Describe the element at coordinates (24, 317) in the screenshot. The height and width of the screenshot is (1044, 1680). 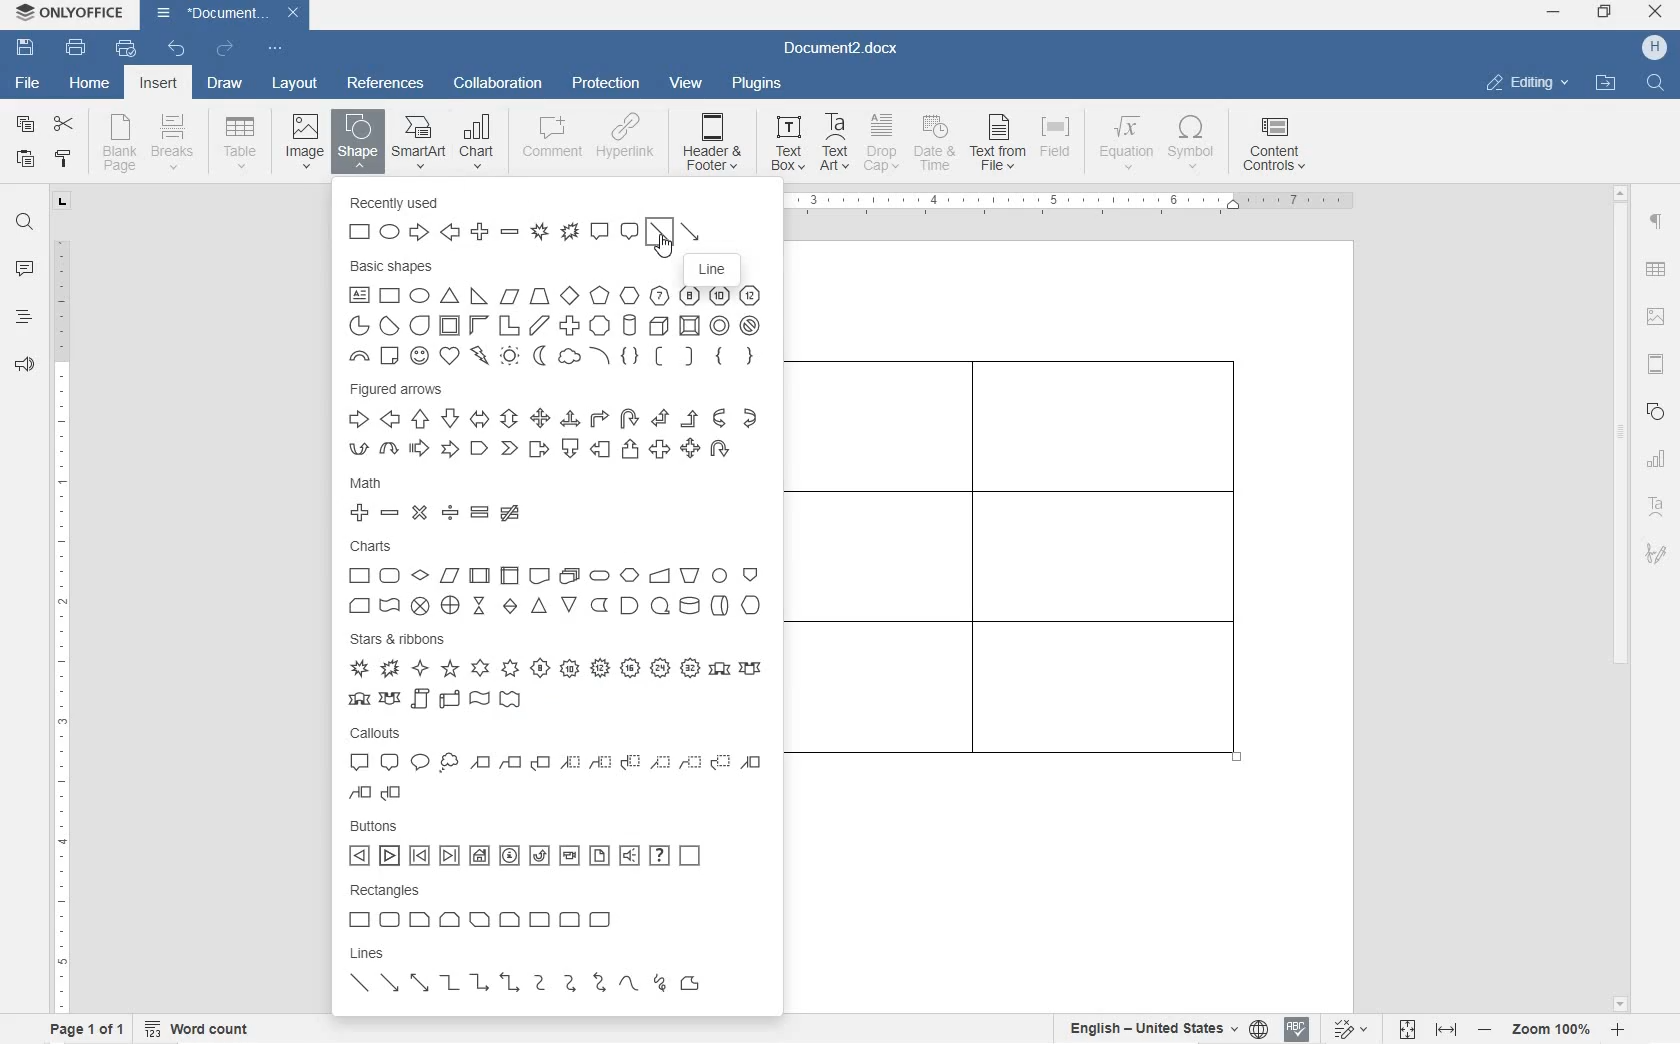
I see `headings` at that location.